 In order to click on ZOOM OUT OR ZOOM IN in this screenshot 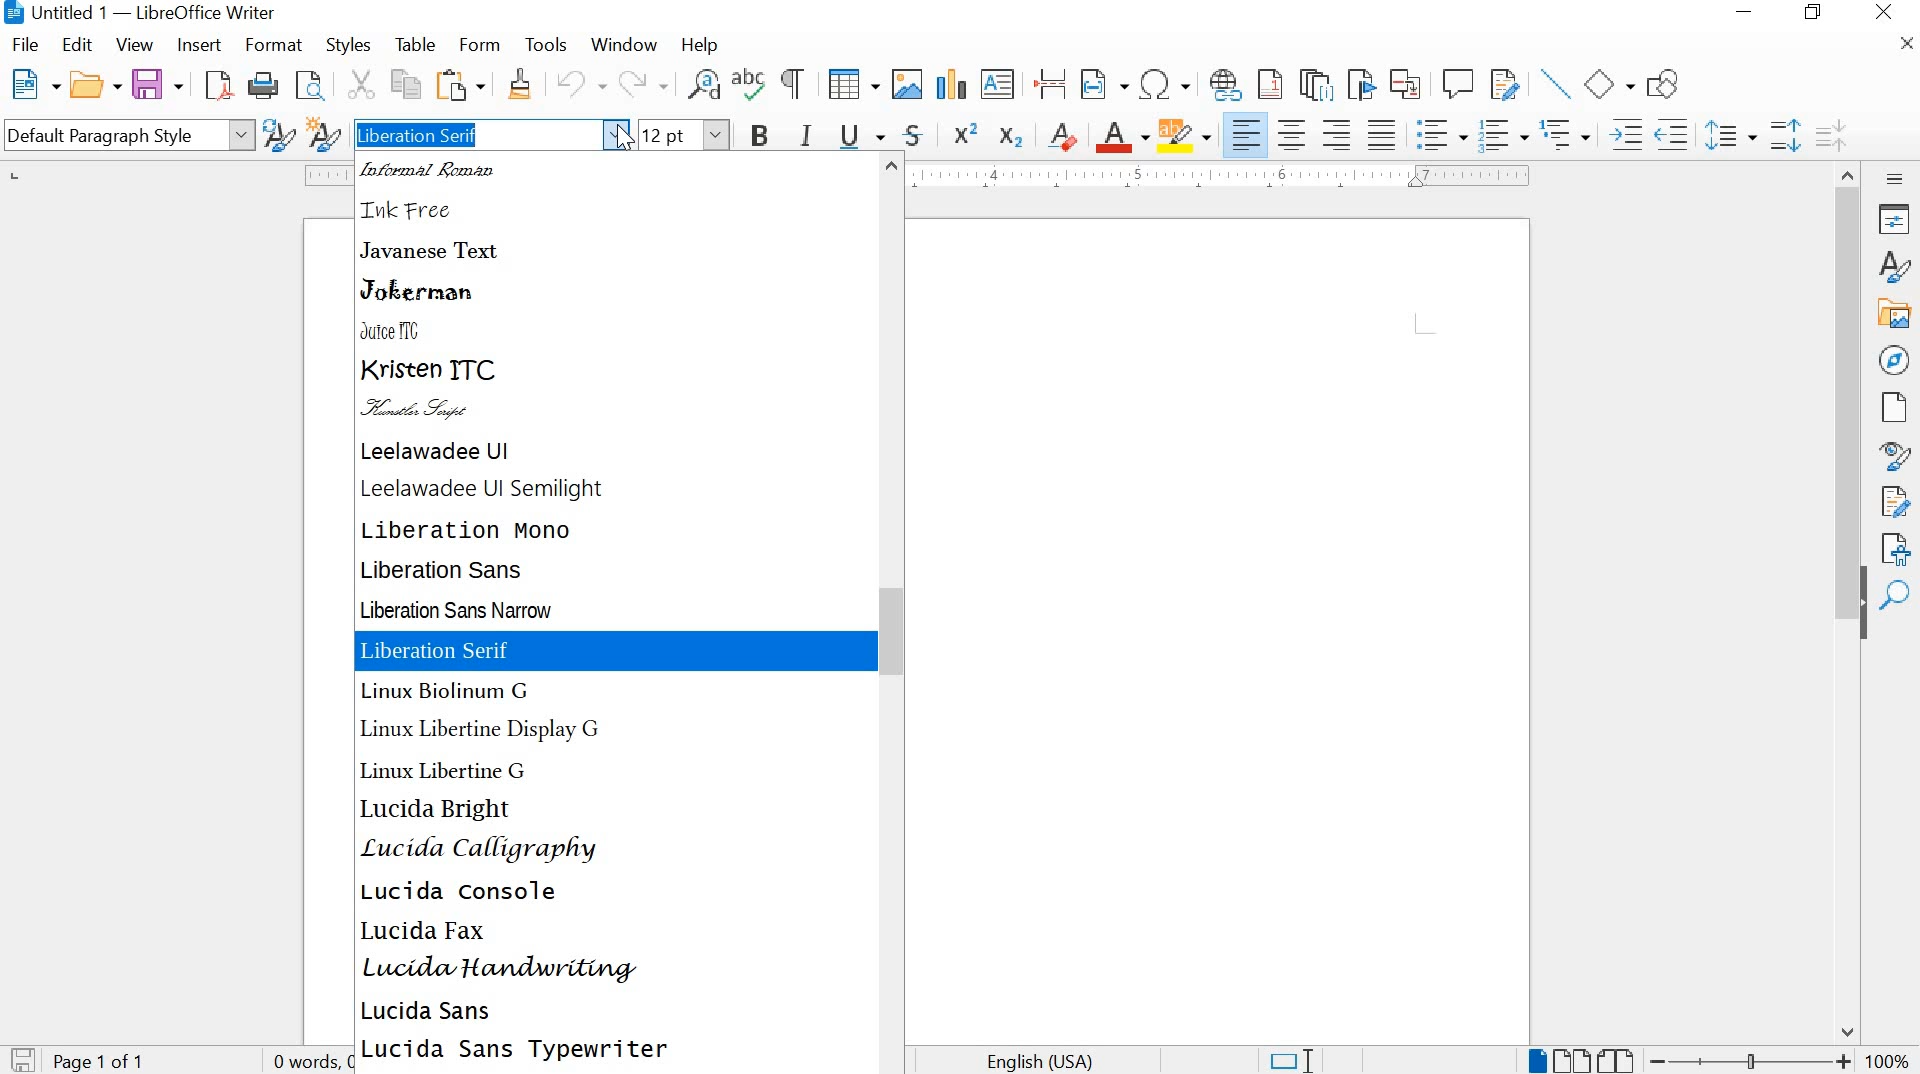, I will do `click(1751, 1059)`.